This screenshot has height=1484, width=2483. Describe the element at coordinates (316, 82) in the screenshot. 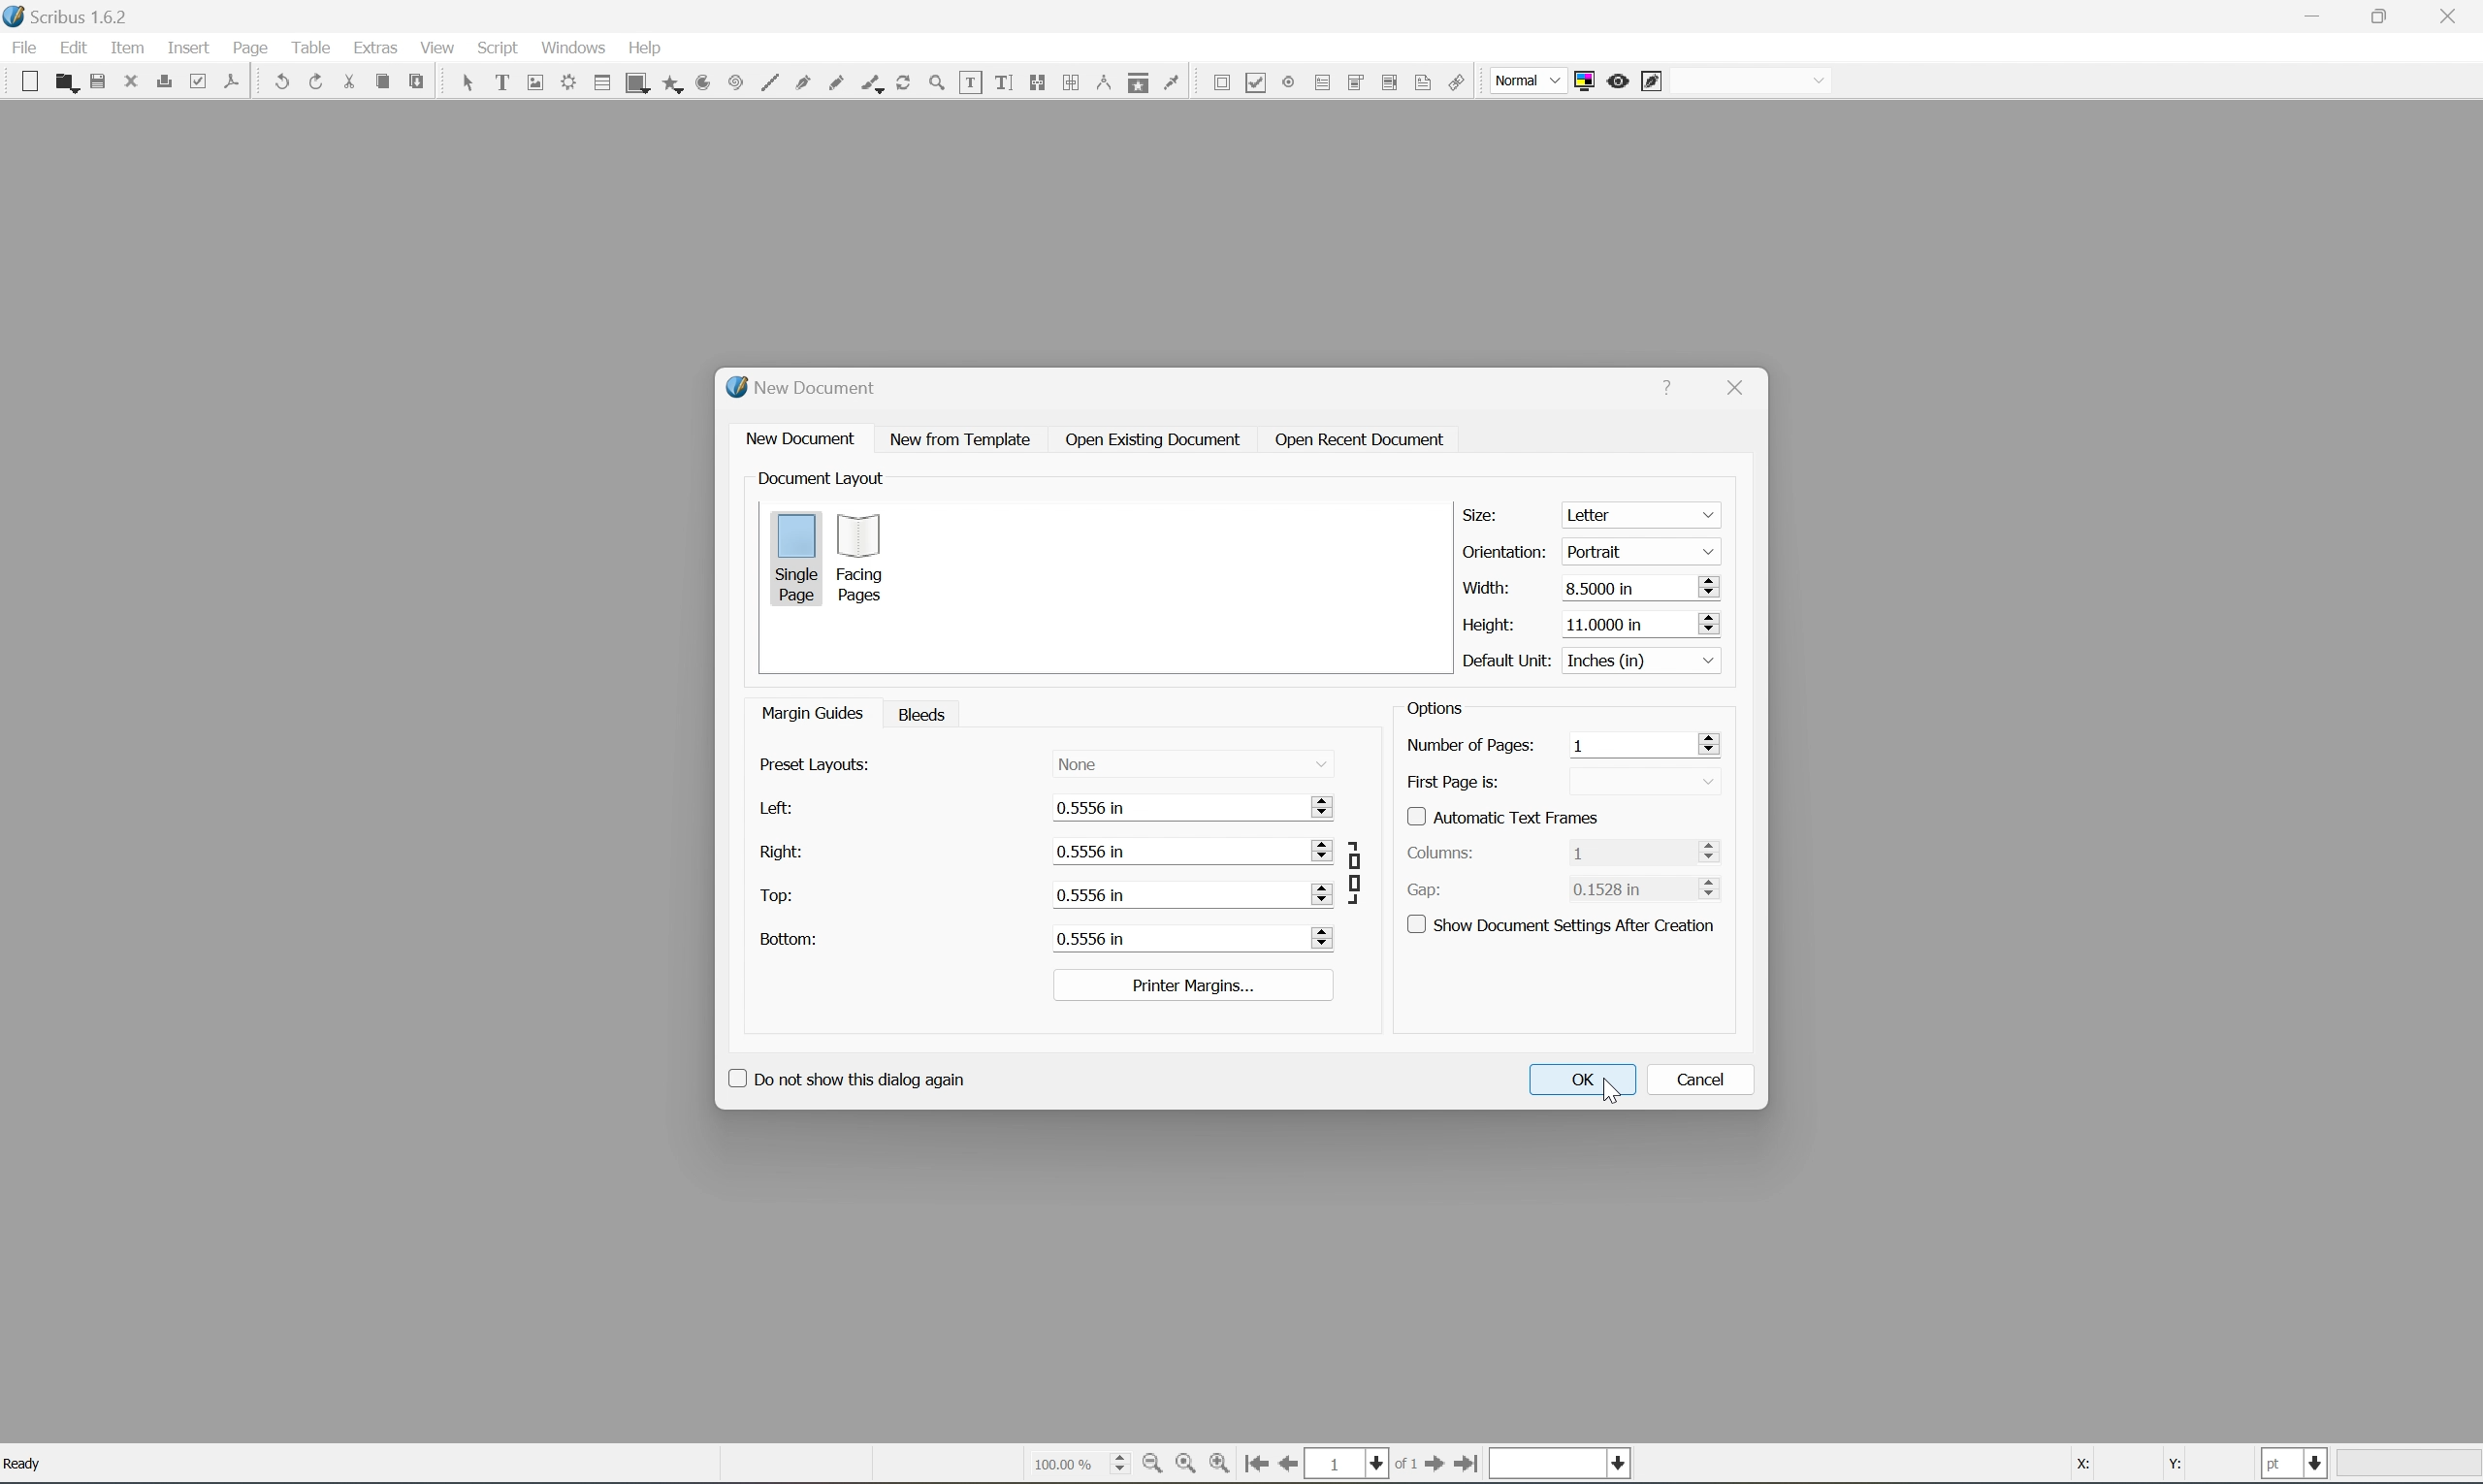

I see `redo` at that location.